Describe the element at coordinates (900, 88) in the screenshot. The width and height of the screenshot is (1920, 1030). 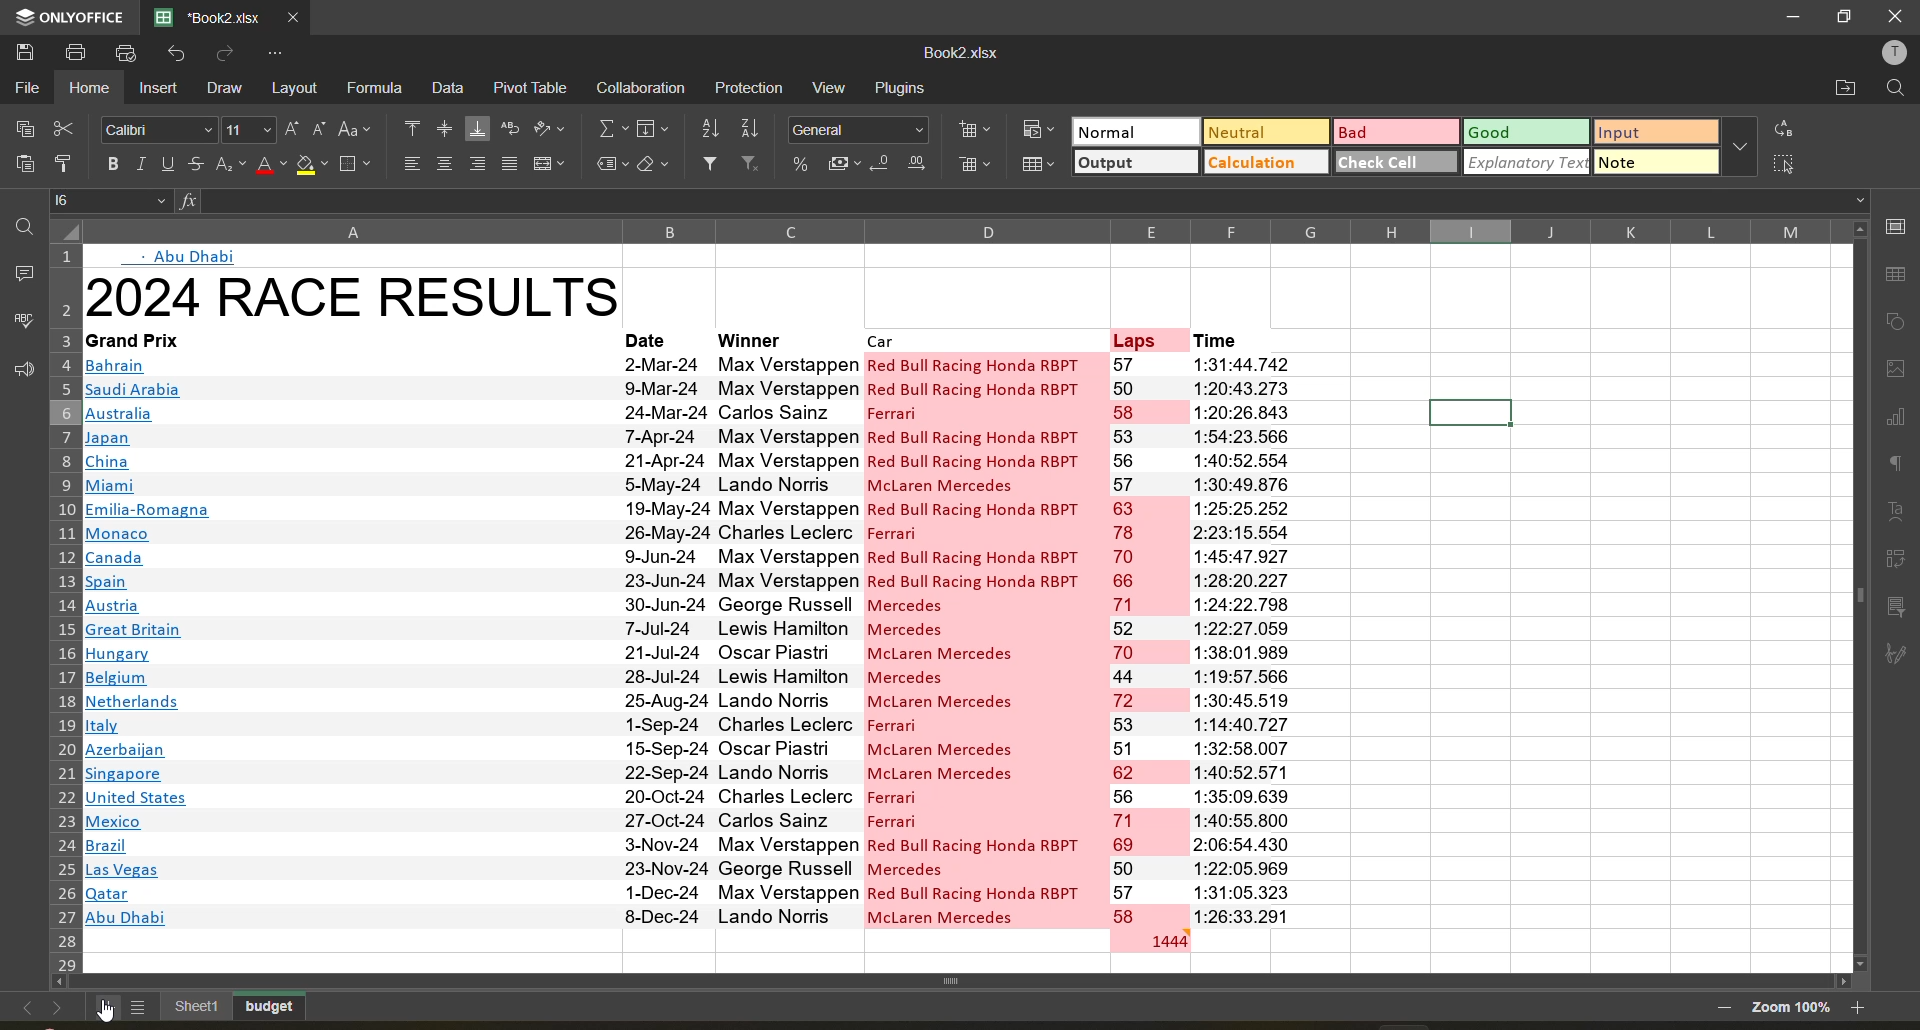
I see `plugins` at that location.